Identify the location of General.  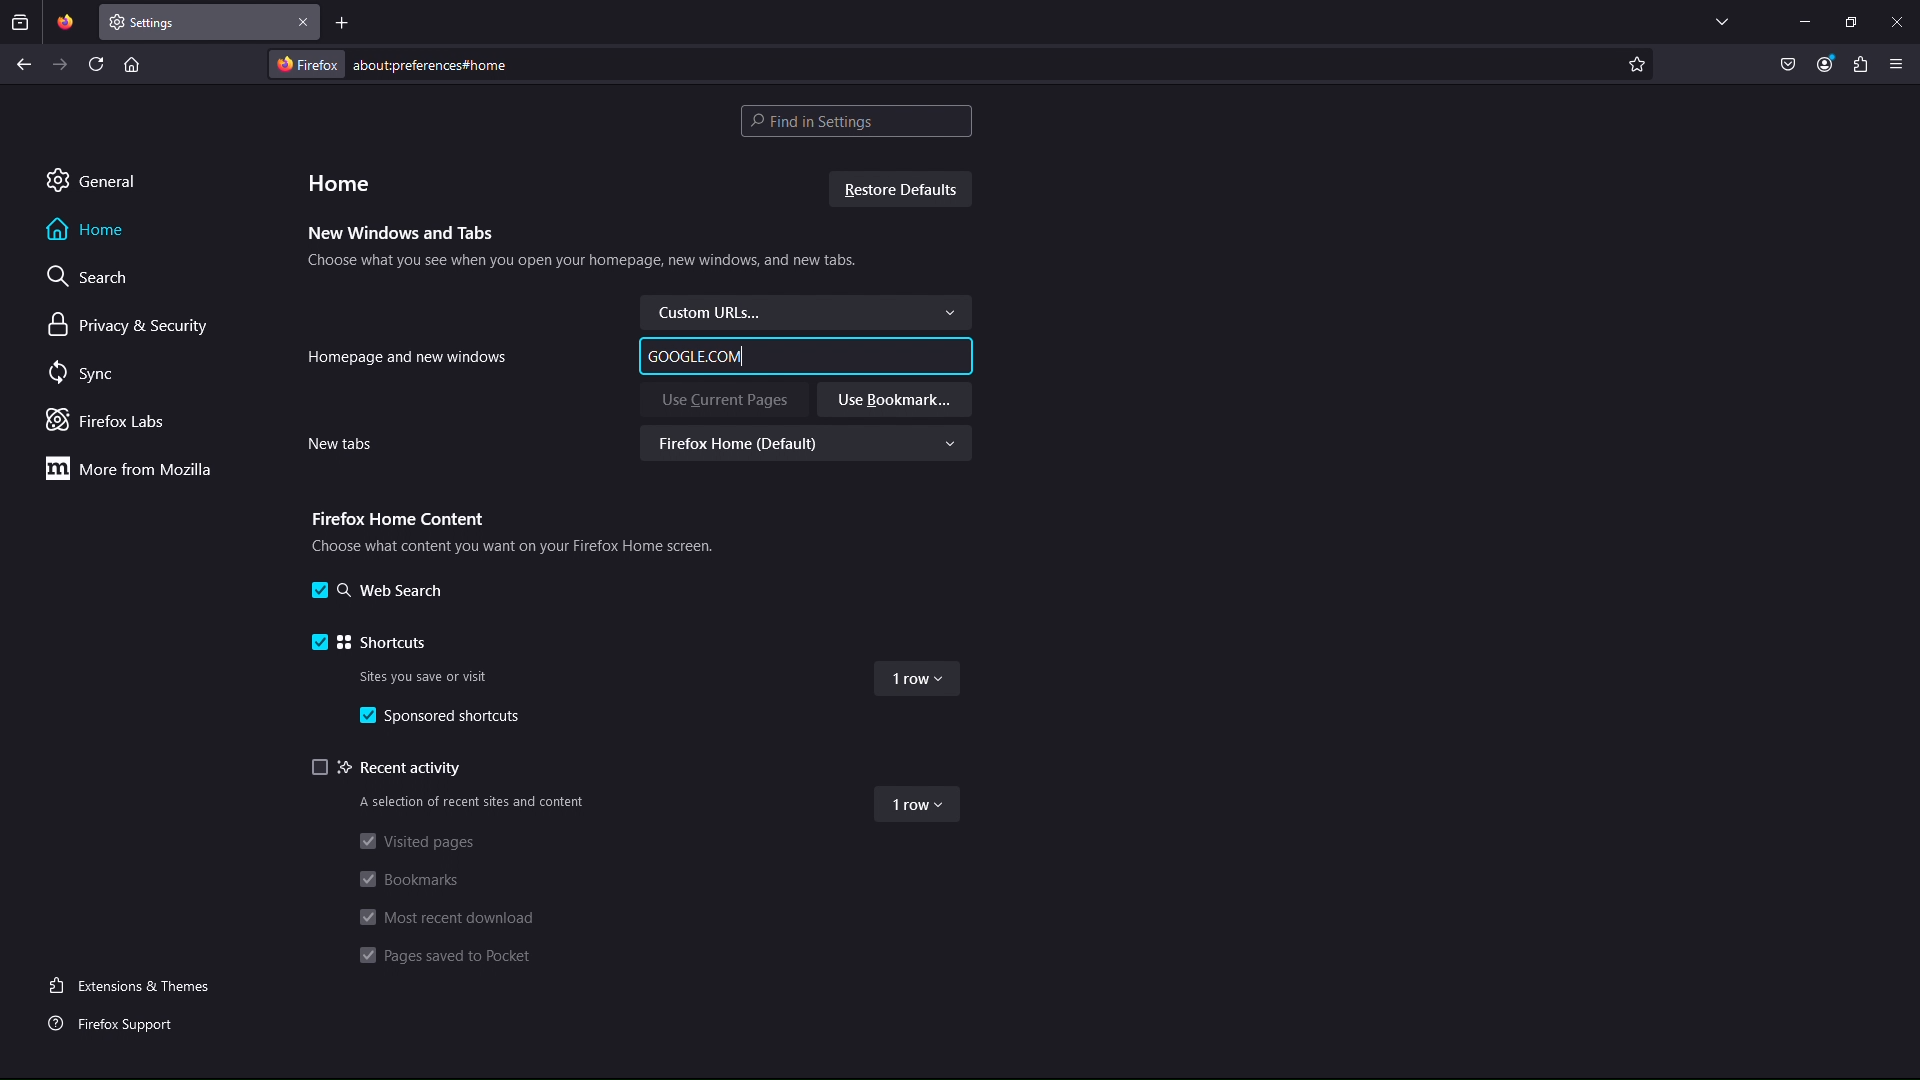
(91, 179).